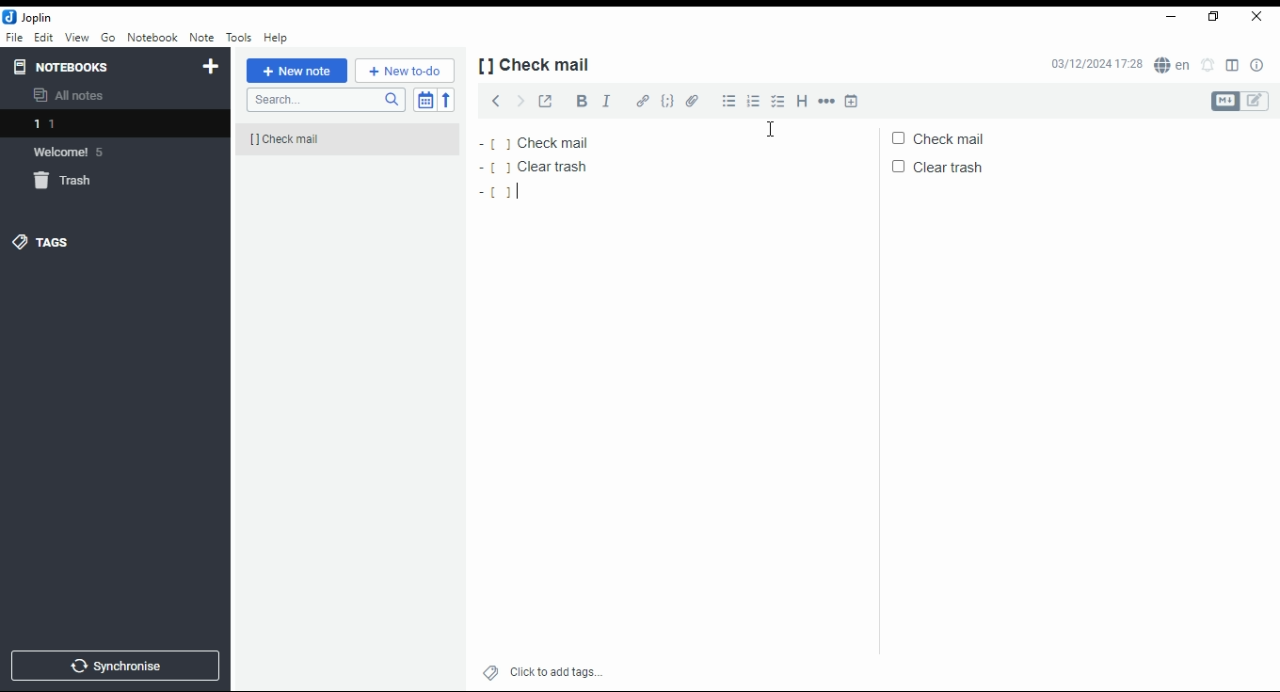 The image size is (1280, 692). I want to click on all notes, so click(71, 95).